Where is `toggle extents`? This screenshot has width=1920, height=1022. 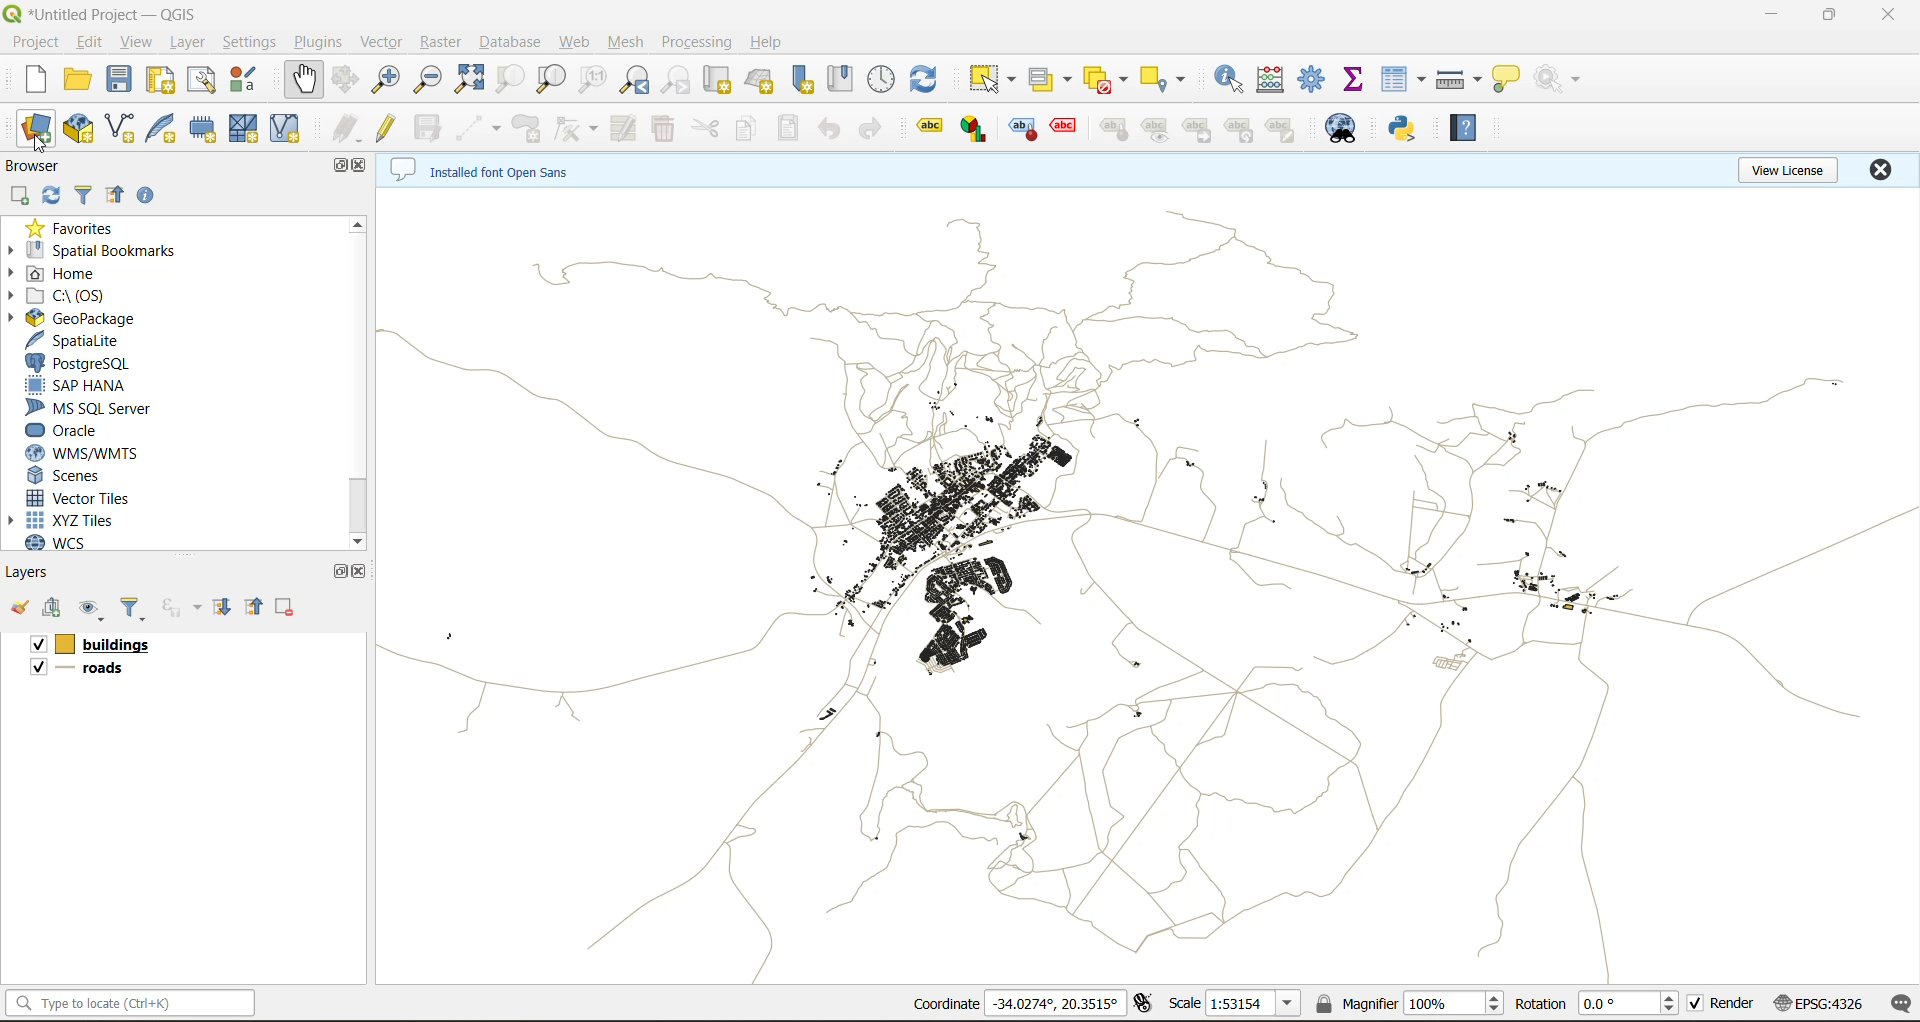
toggle extents is located at coordinates (1145, 1002).